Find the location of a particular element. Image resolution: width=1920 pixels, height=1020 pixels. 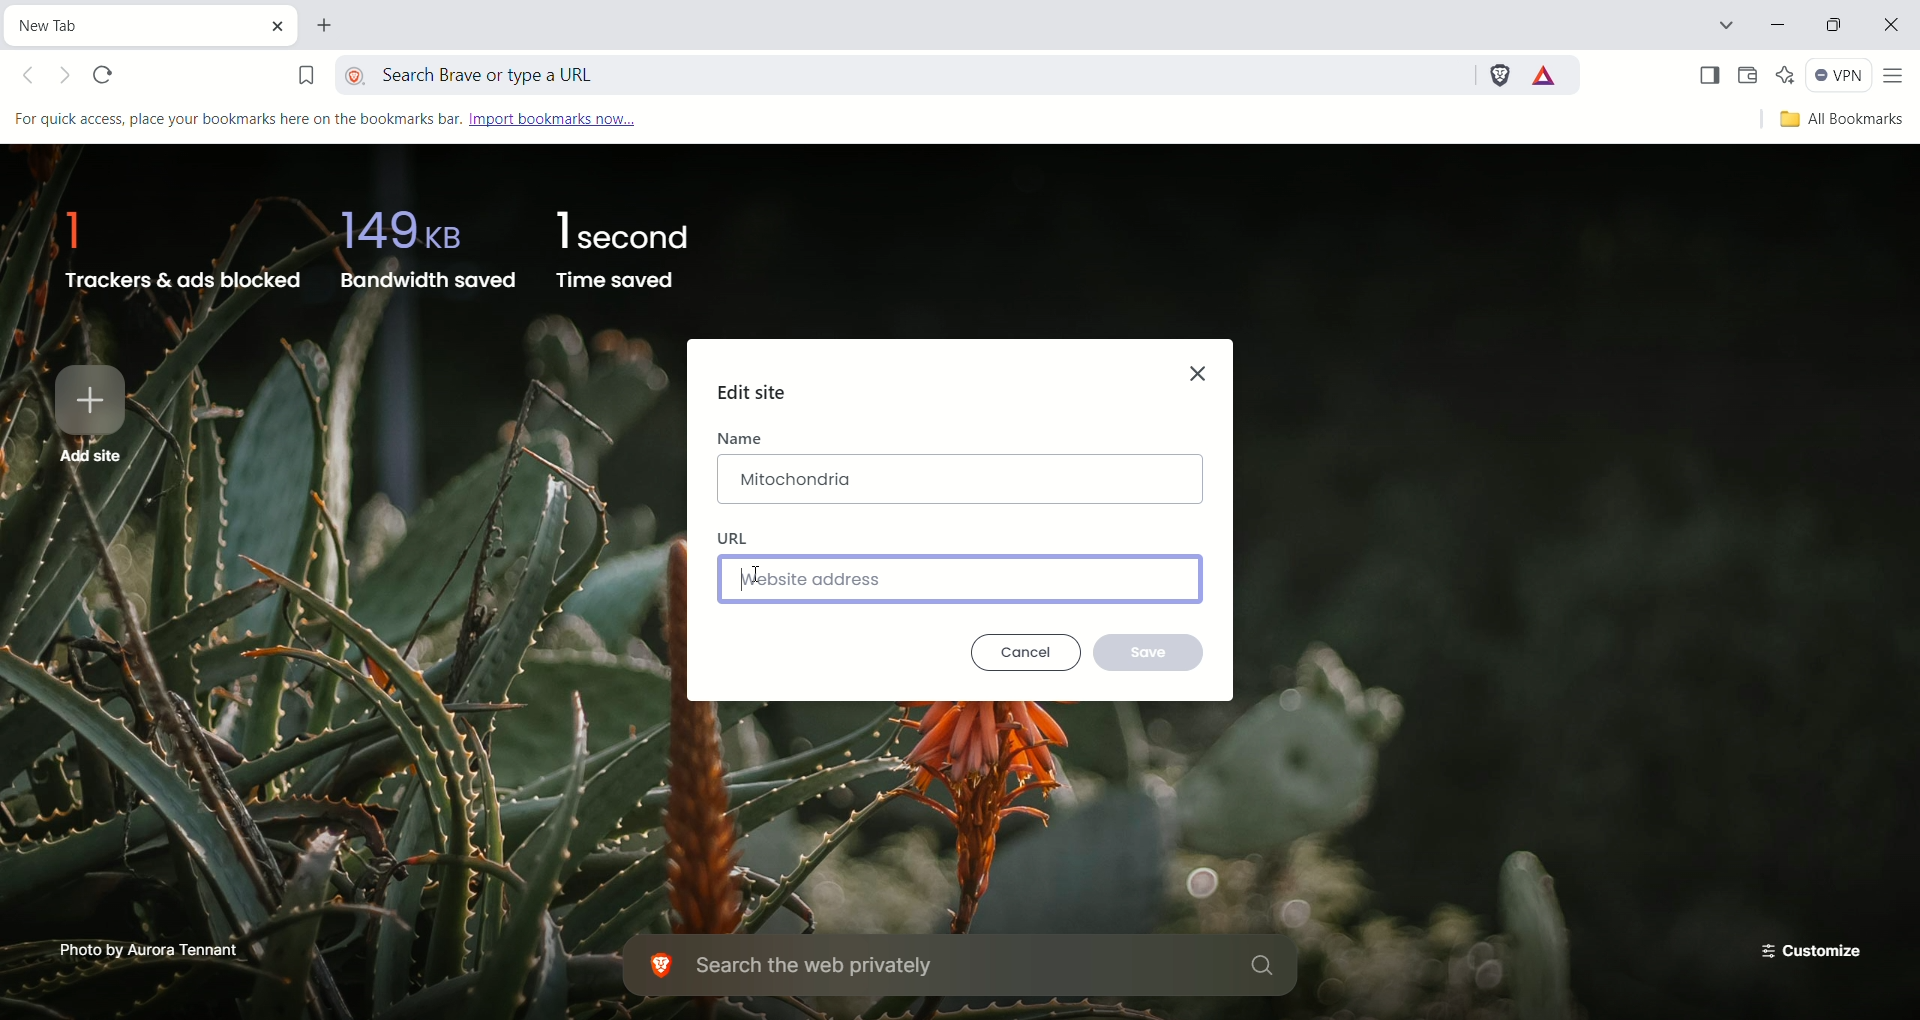

new tab is located at coordinates (328, 28).